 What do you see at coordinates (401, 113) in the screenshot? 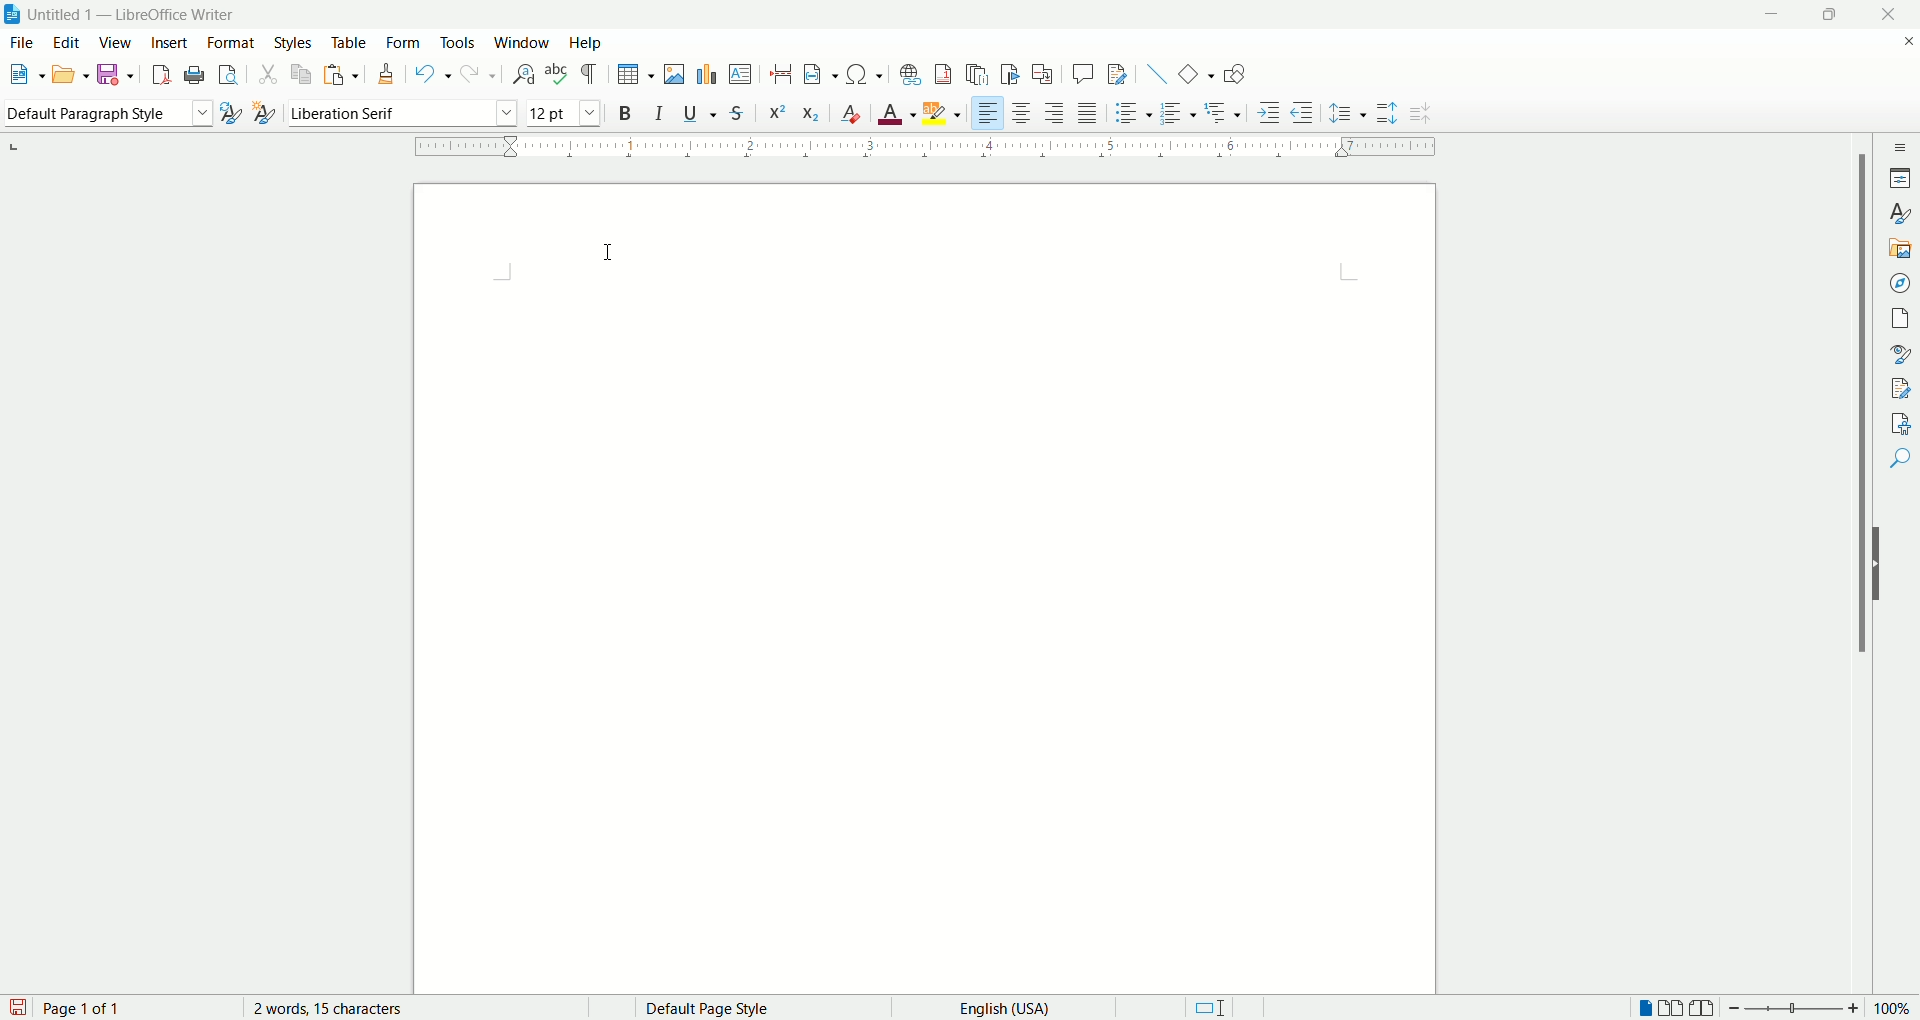
I see `font name` at bounding box center [401, 113].